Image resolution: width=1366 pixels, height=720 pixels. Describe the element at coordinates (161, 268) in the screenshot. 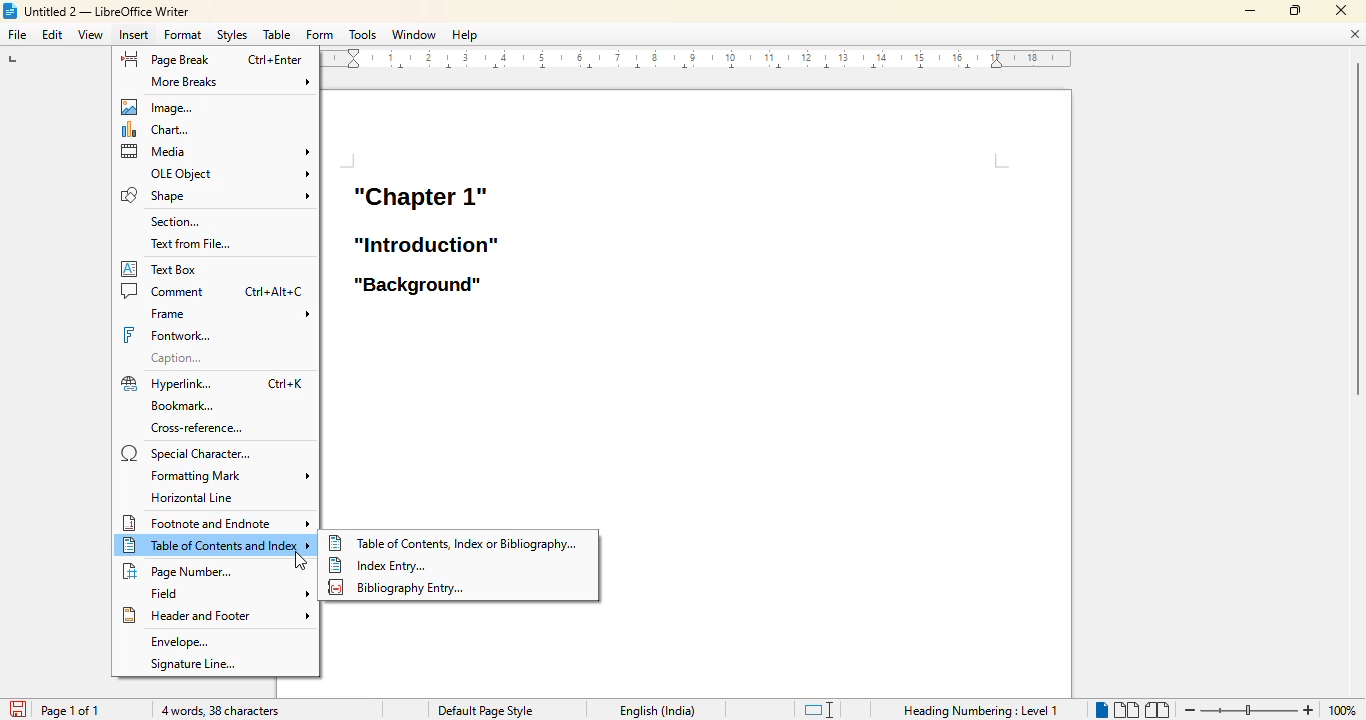

I see `text box` at that location.